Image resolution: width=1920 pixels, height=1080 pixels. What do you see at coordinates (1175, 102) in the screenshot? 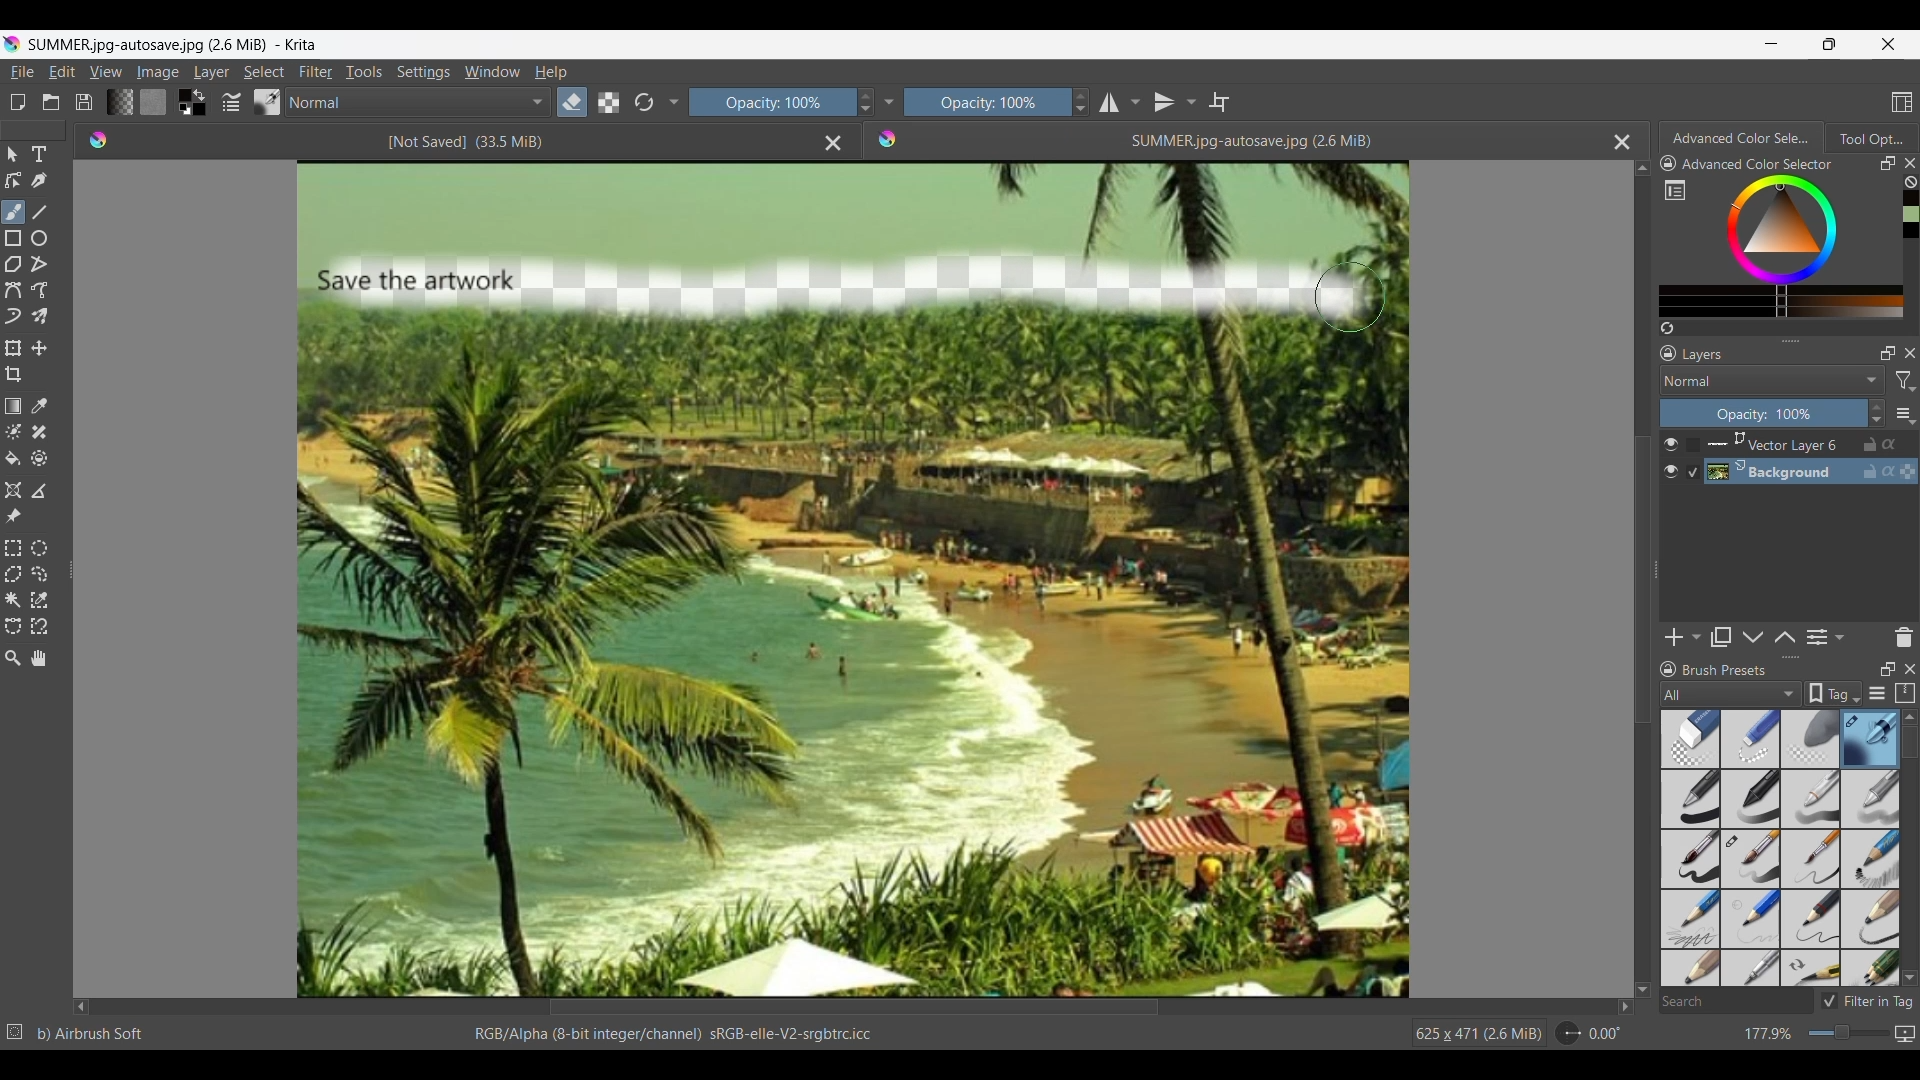
I see `Vertical mirror tool options` at bounding box center [1175, 102].